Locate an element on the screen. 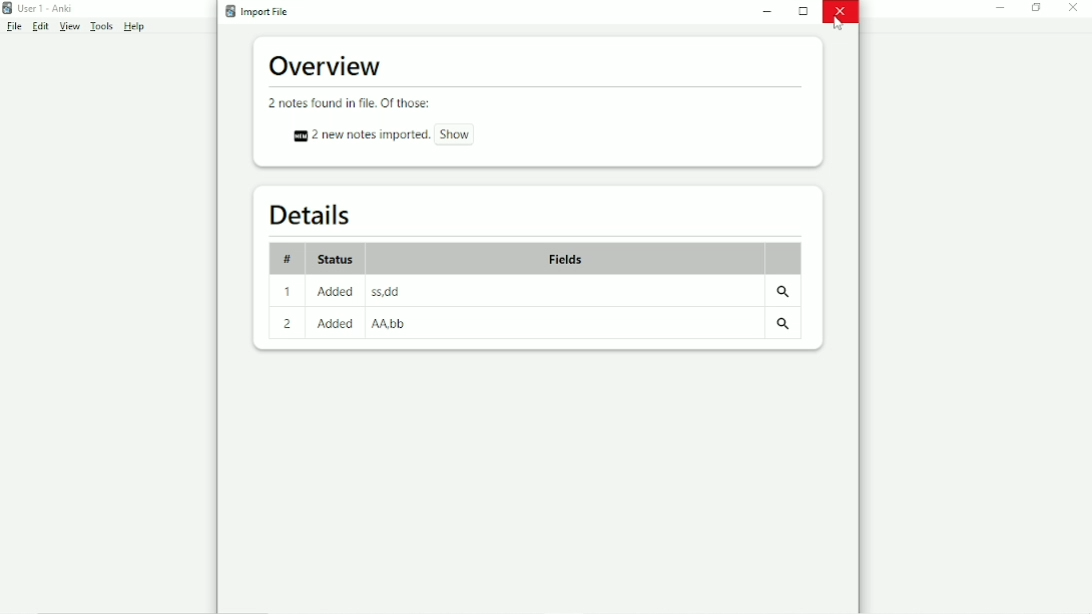 The image size is (1092, 614). 2 is located at coordinates (286, 324).